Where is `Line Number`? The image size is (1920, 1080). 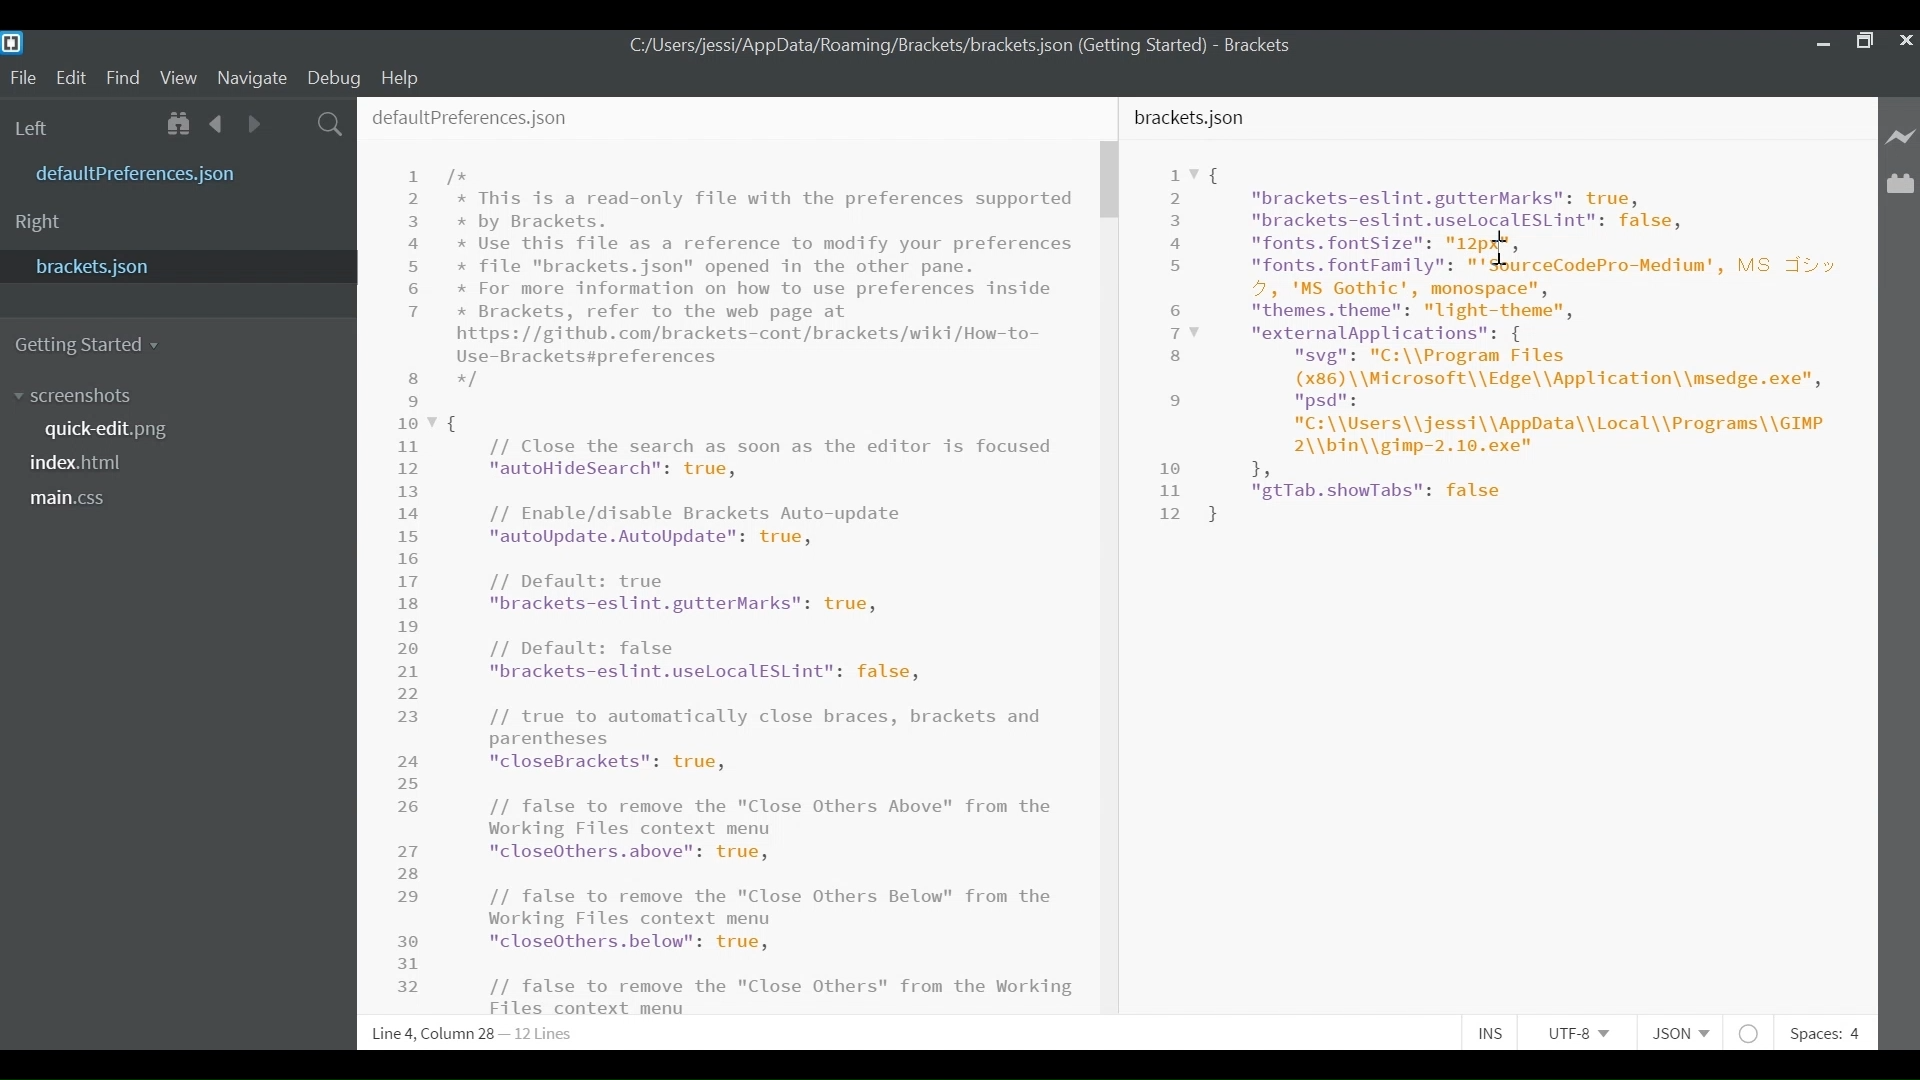
Line Number is located at coordinates (415, 579).